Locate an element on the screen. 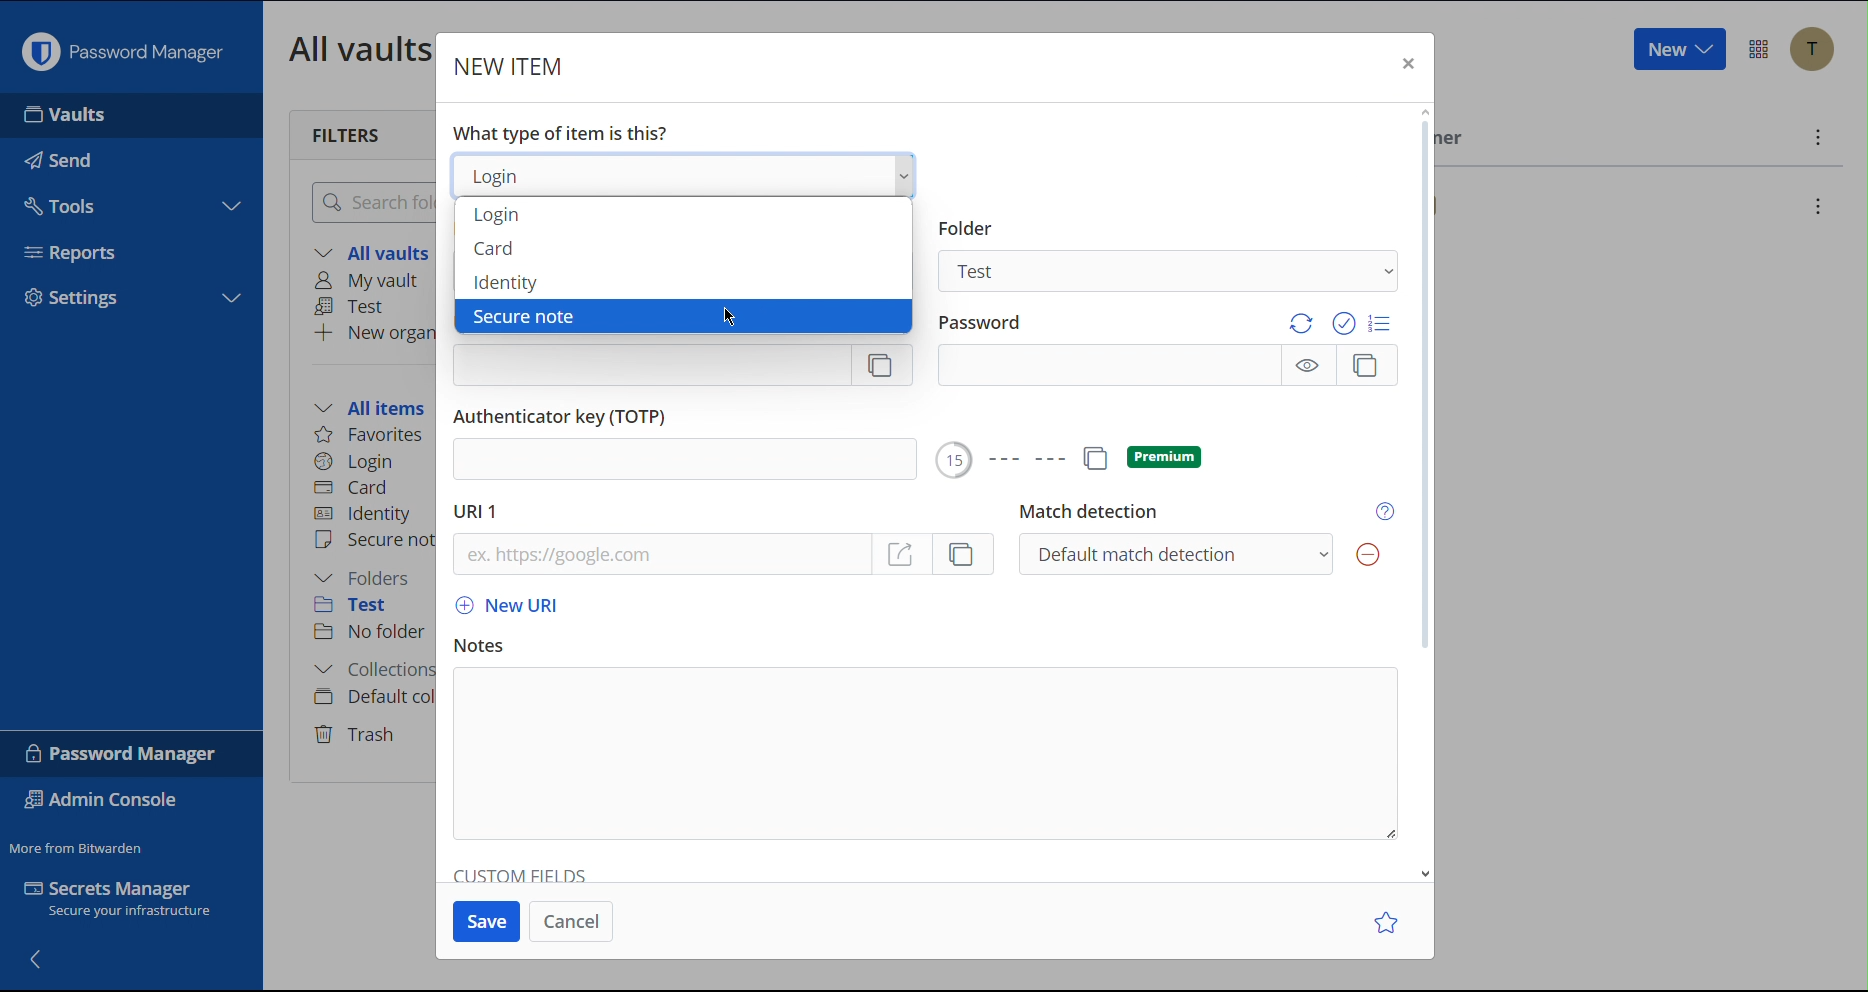 The image size is (1868, 992). Search Folder is located at coordinates (368, 201).